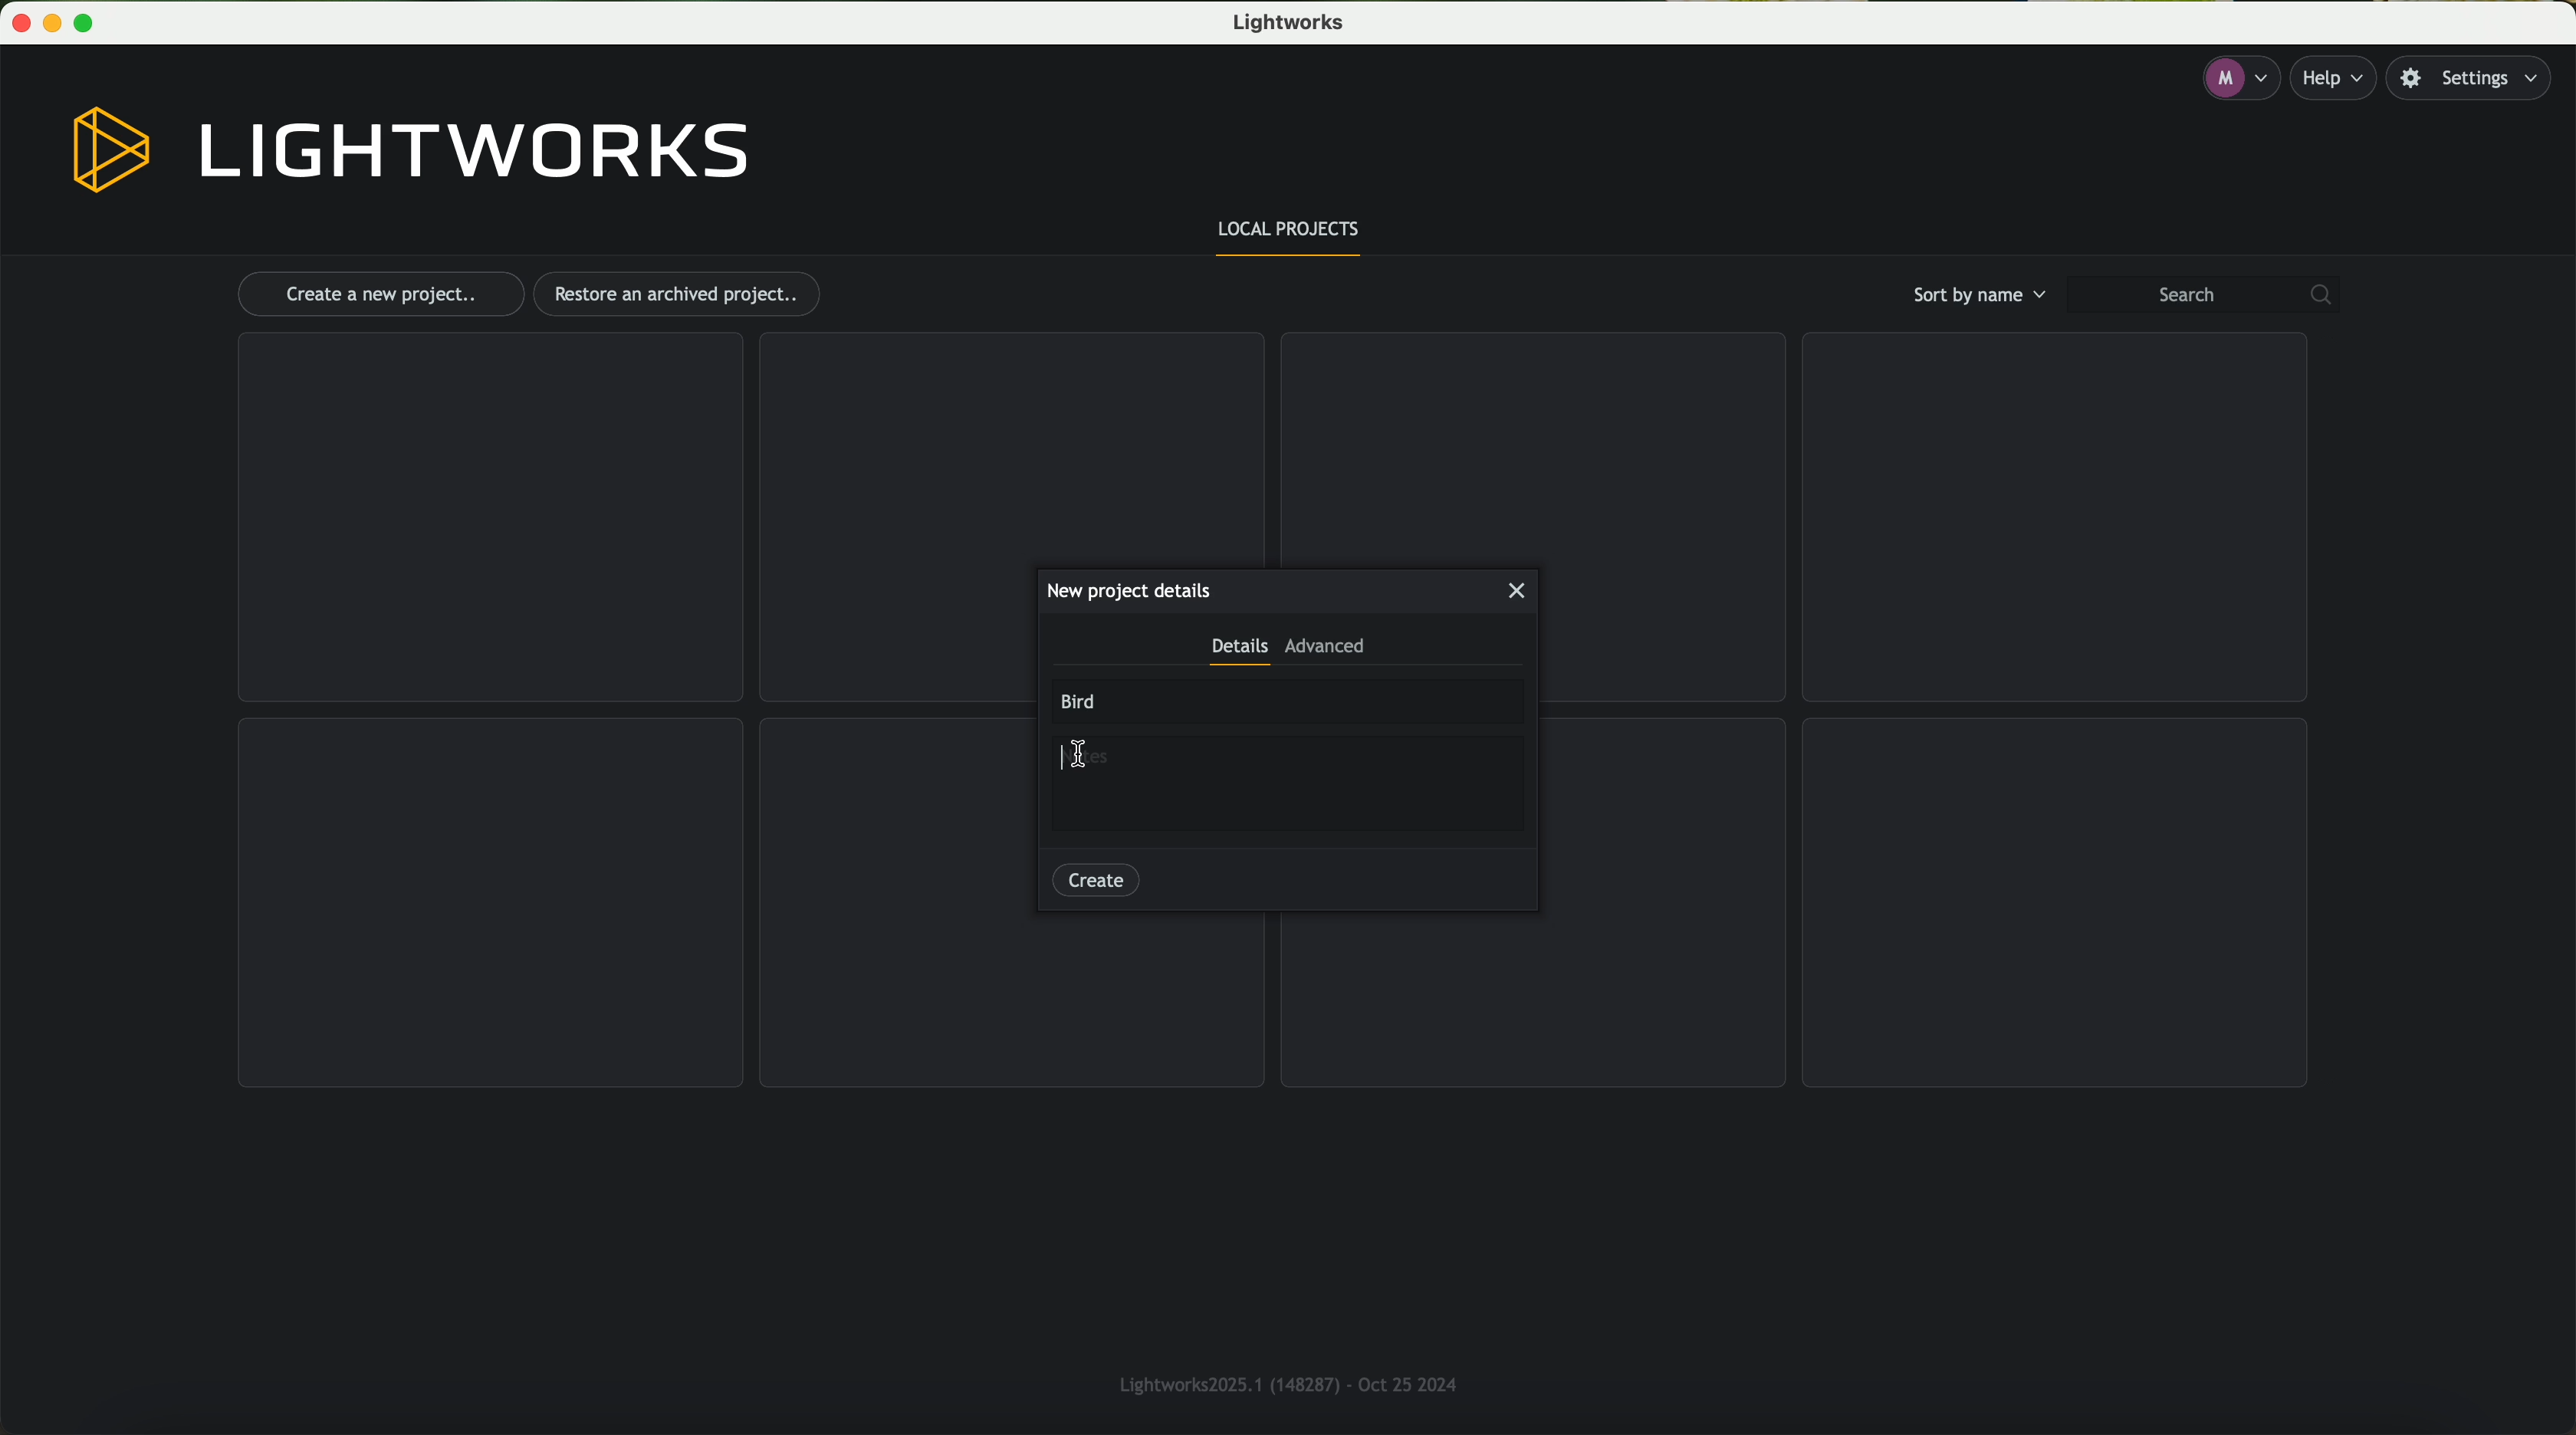 The image size is (2576, 1435). What do you see at coordinates (1083, 751) in the screenshot?
I see `typing` at bounding box center [1083, 751].